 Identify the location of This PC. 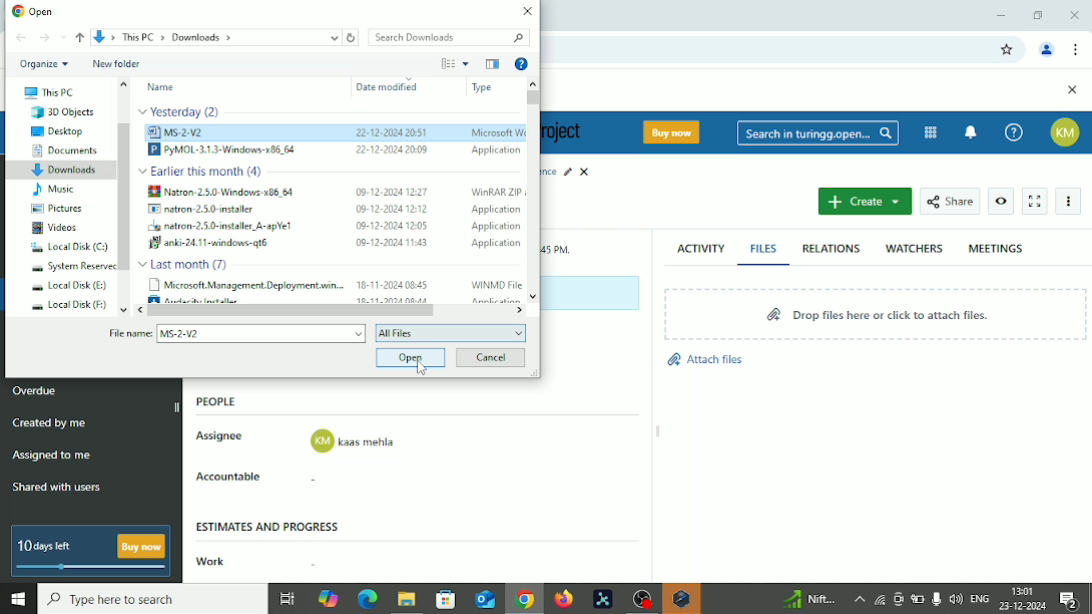
(46, 92).